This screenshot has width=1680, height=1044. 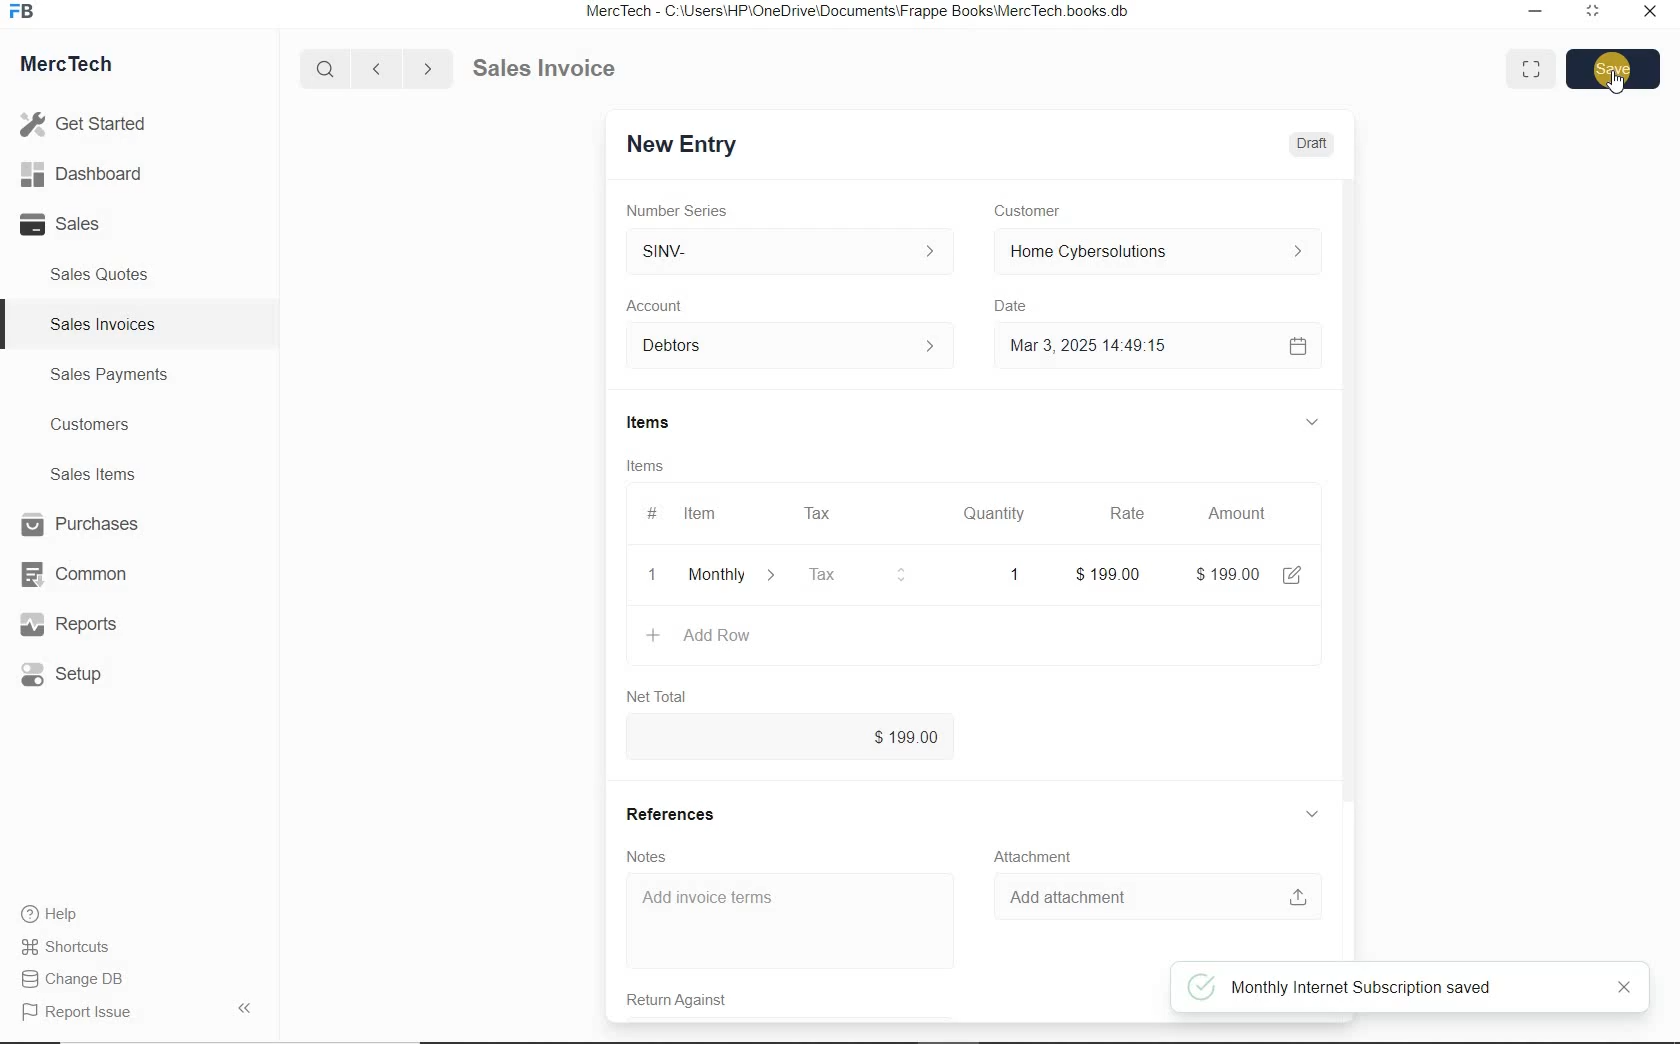 I want to click on edit, so click(x=1292, y=575).